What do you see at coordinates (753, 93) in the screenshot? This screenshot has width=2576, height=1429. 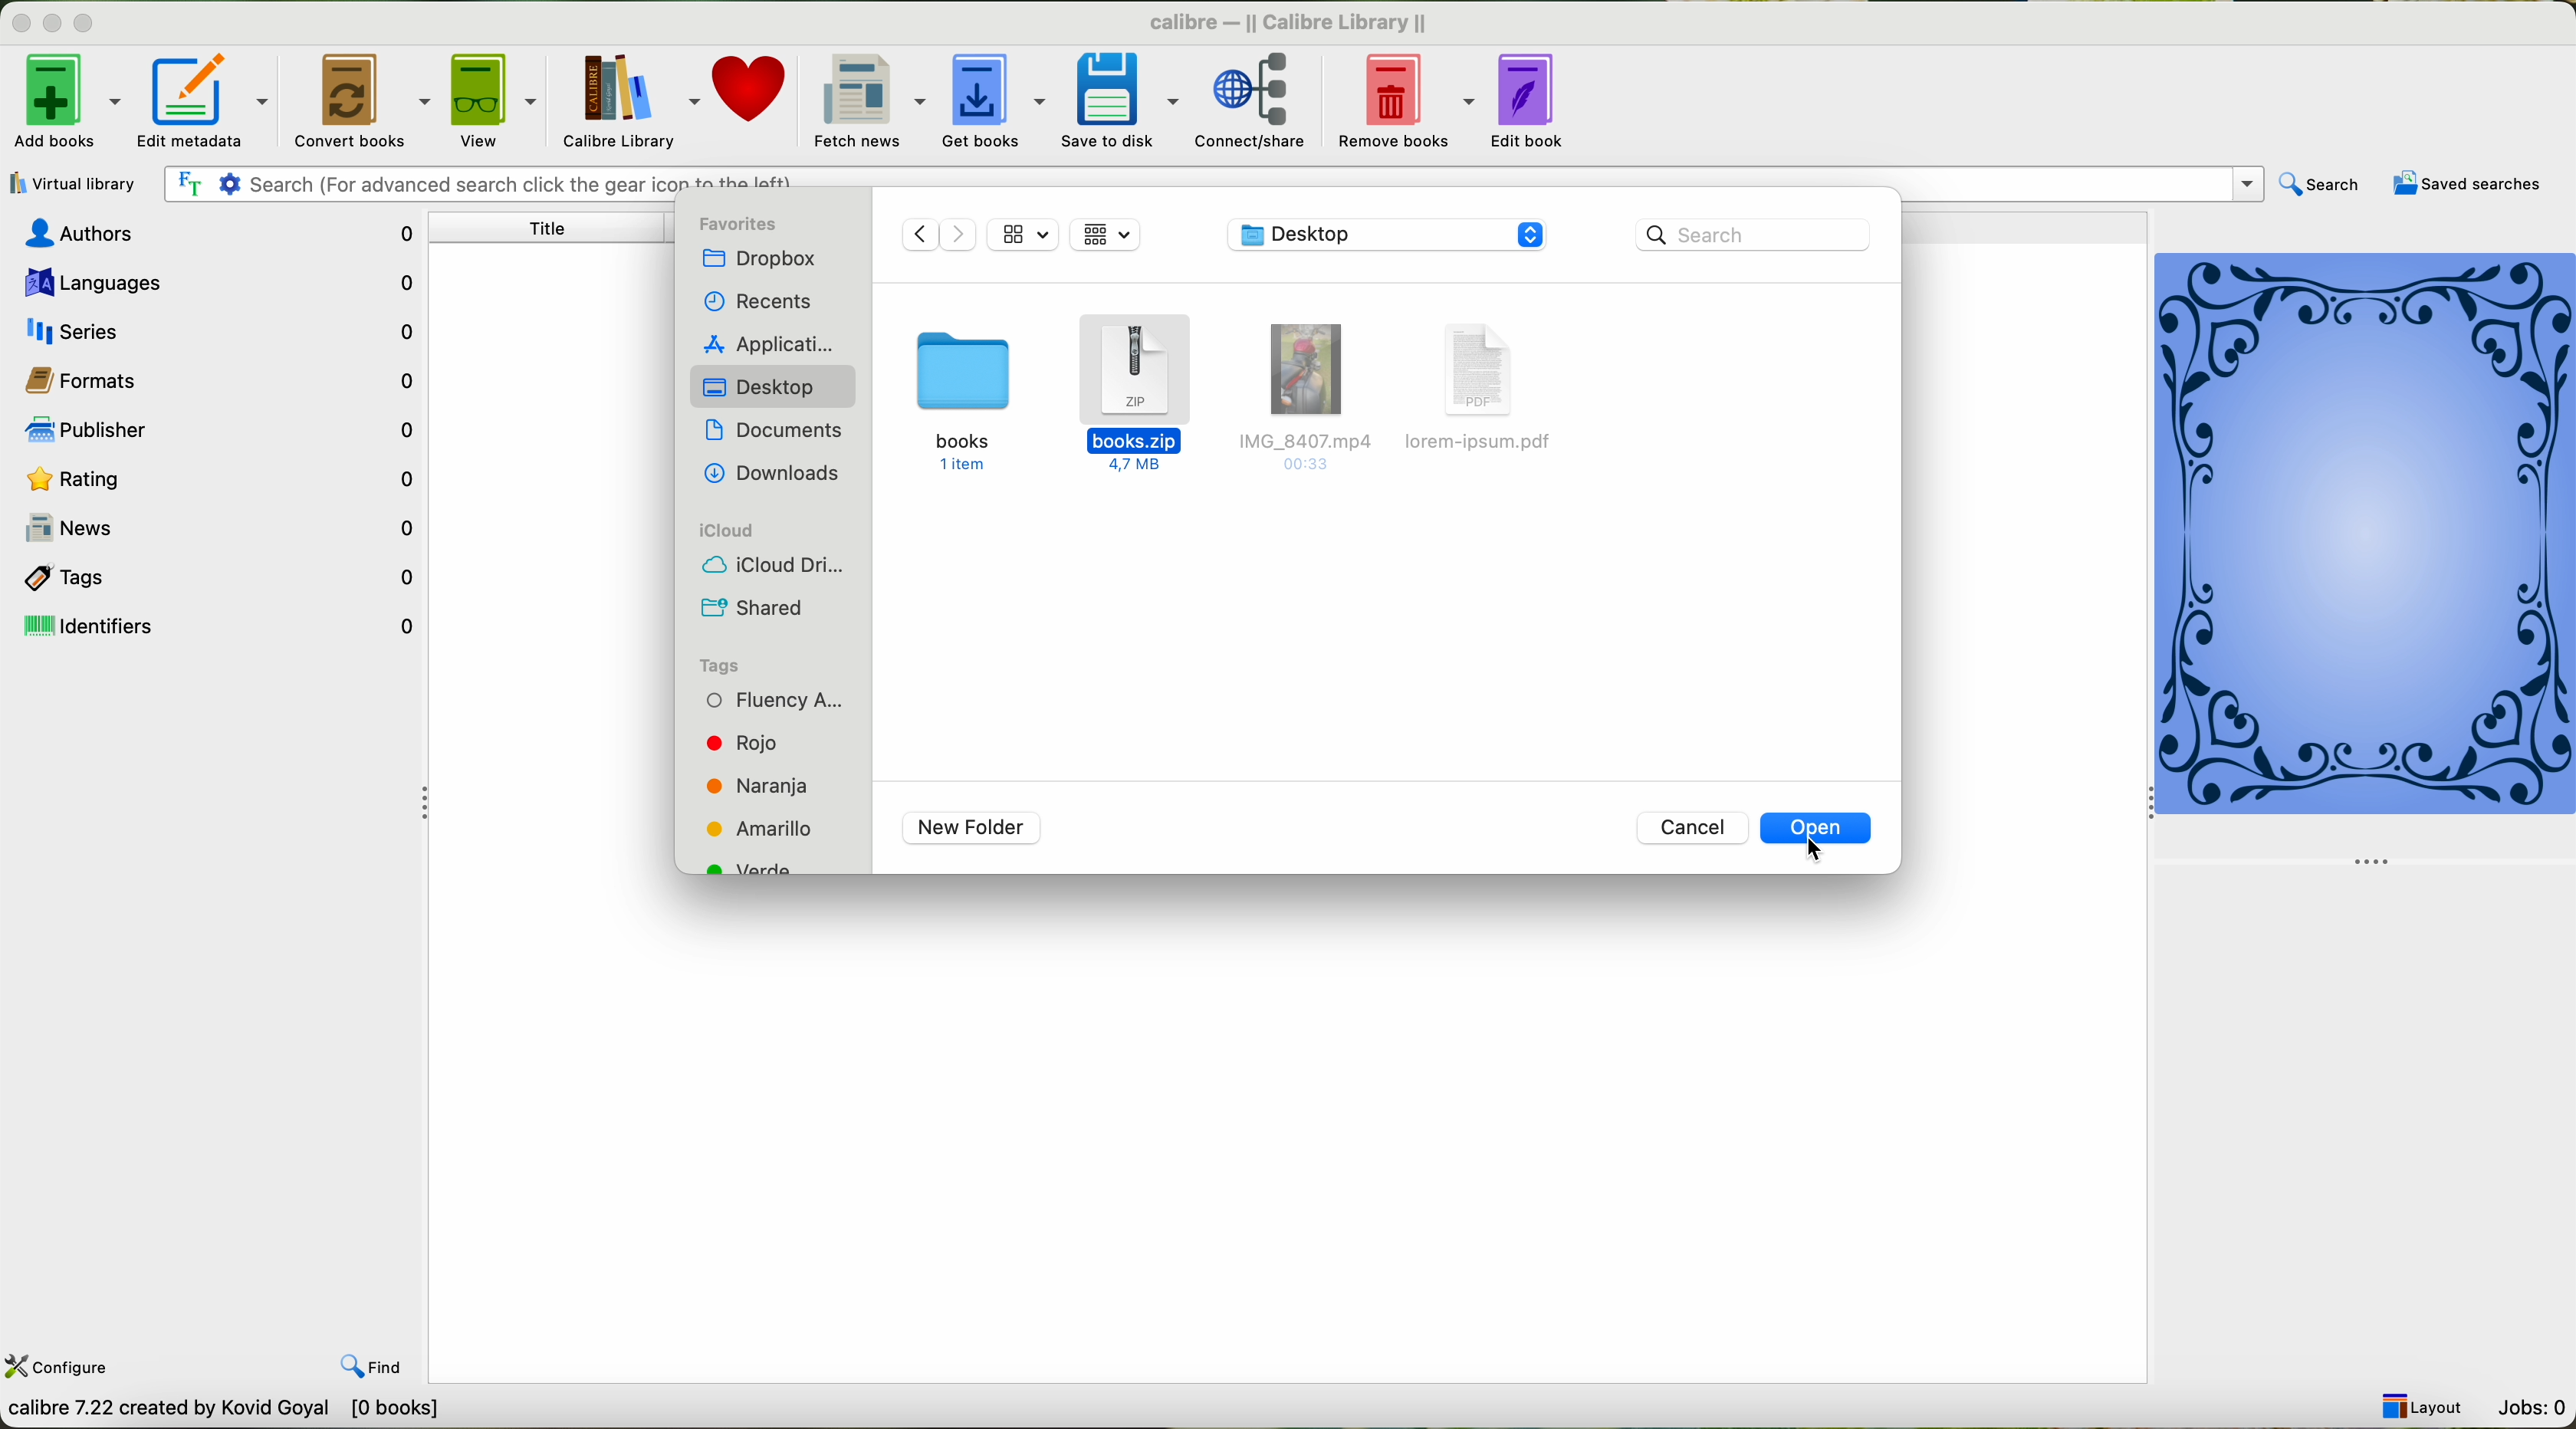 I see `donate` at bounding box center [753, 93].